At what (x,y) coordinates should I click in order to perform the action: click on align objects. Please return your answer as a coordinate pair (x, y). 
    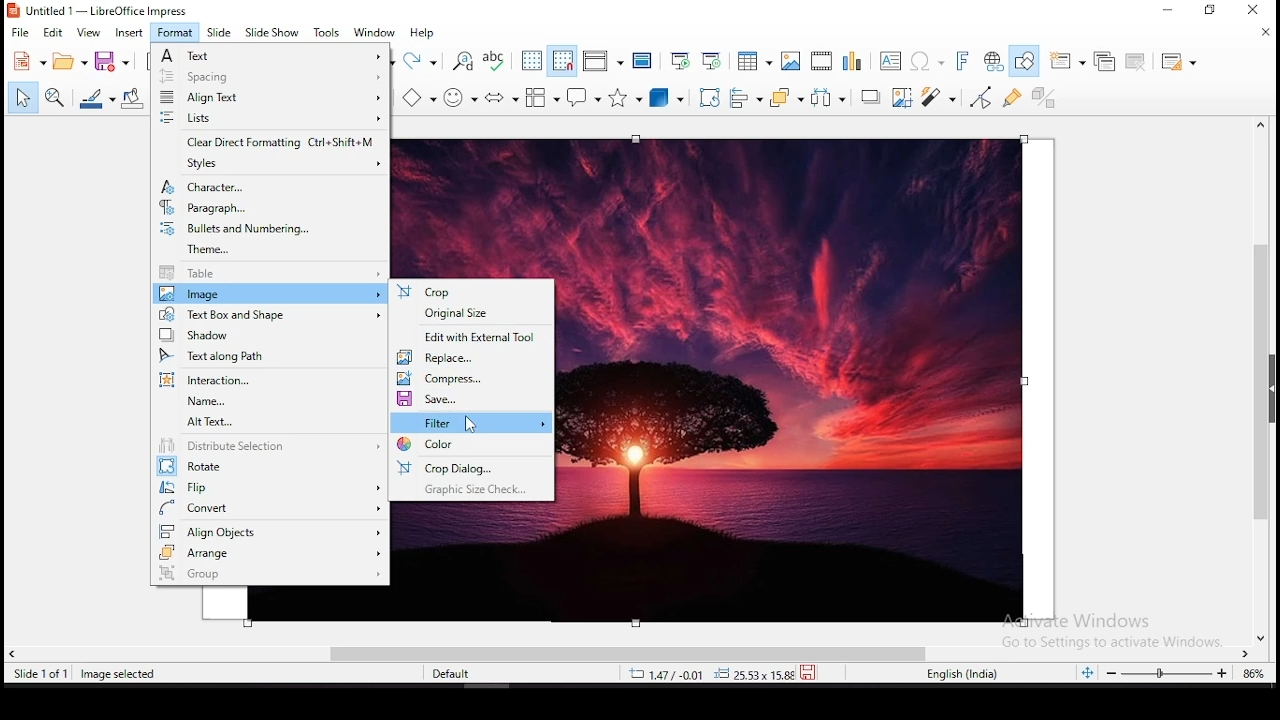
    Looking at the image, I should click on (270, 530).